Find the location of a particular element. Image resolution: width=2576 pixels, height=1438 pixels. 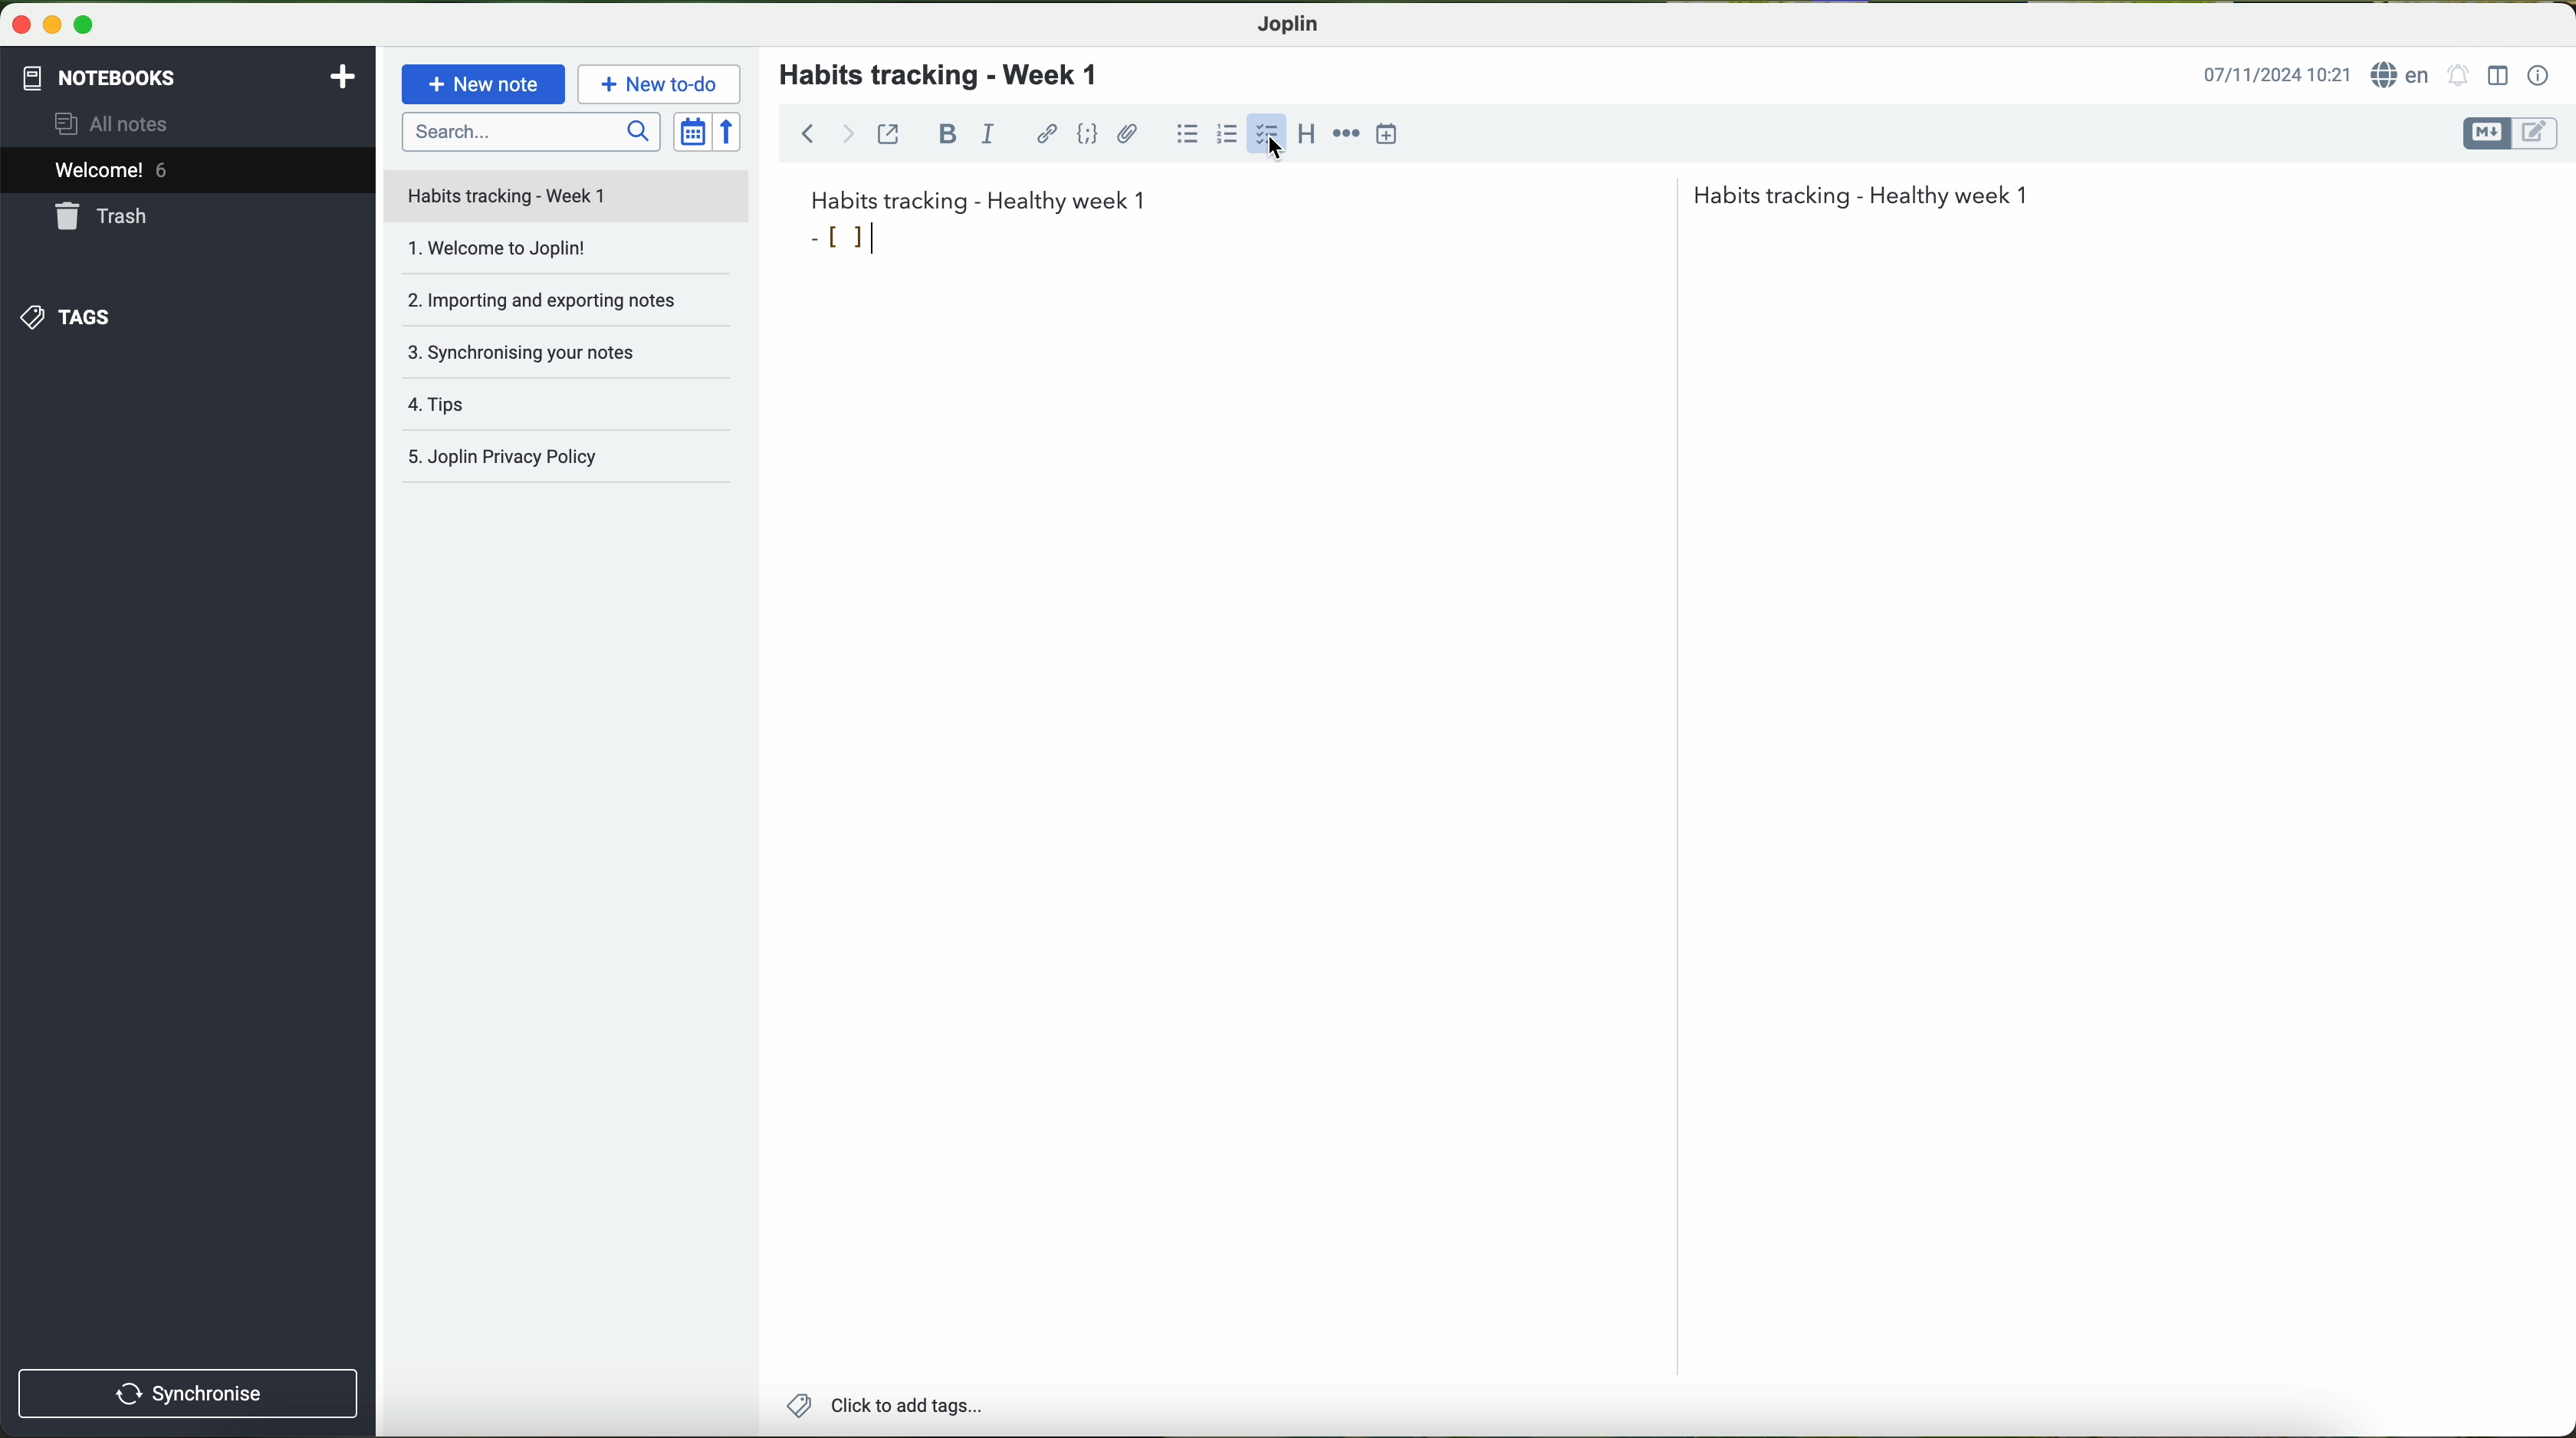

code is located at coordinates (1089, 134).